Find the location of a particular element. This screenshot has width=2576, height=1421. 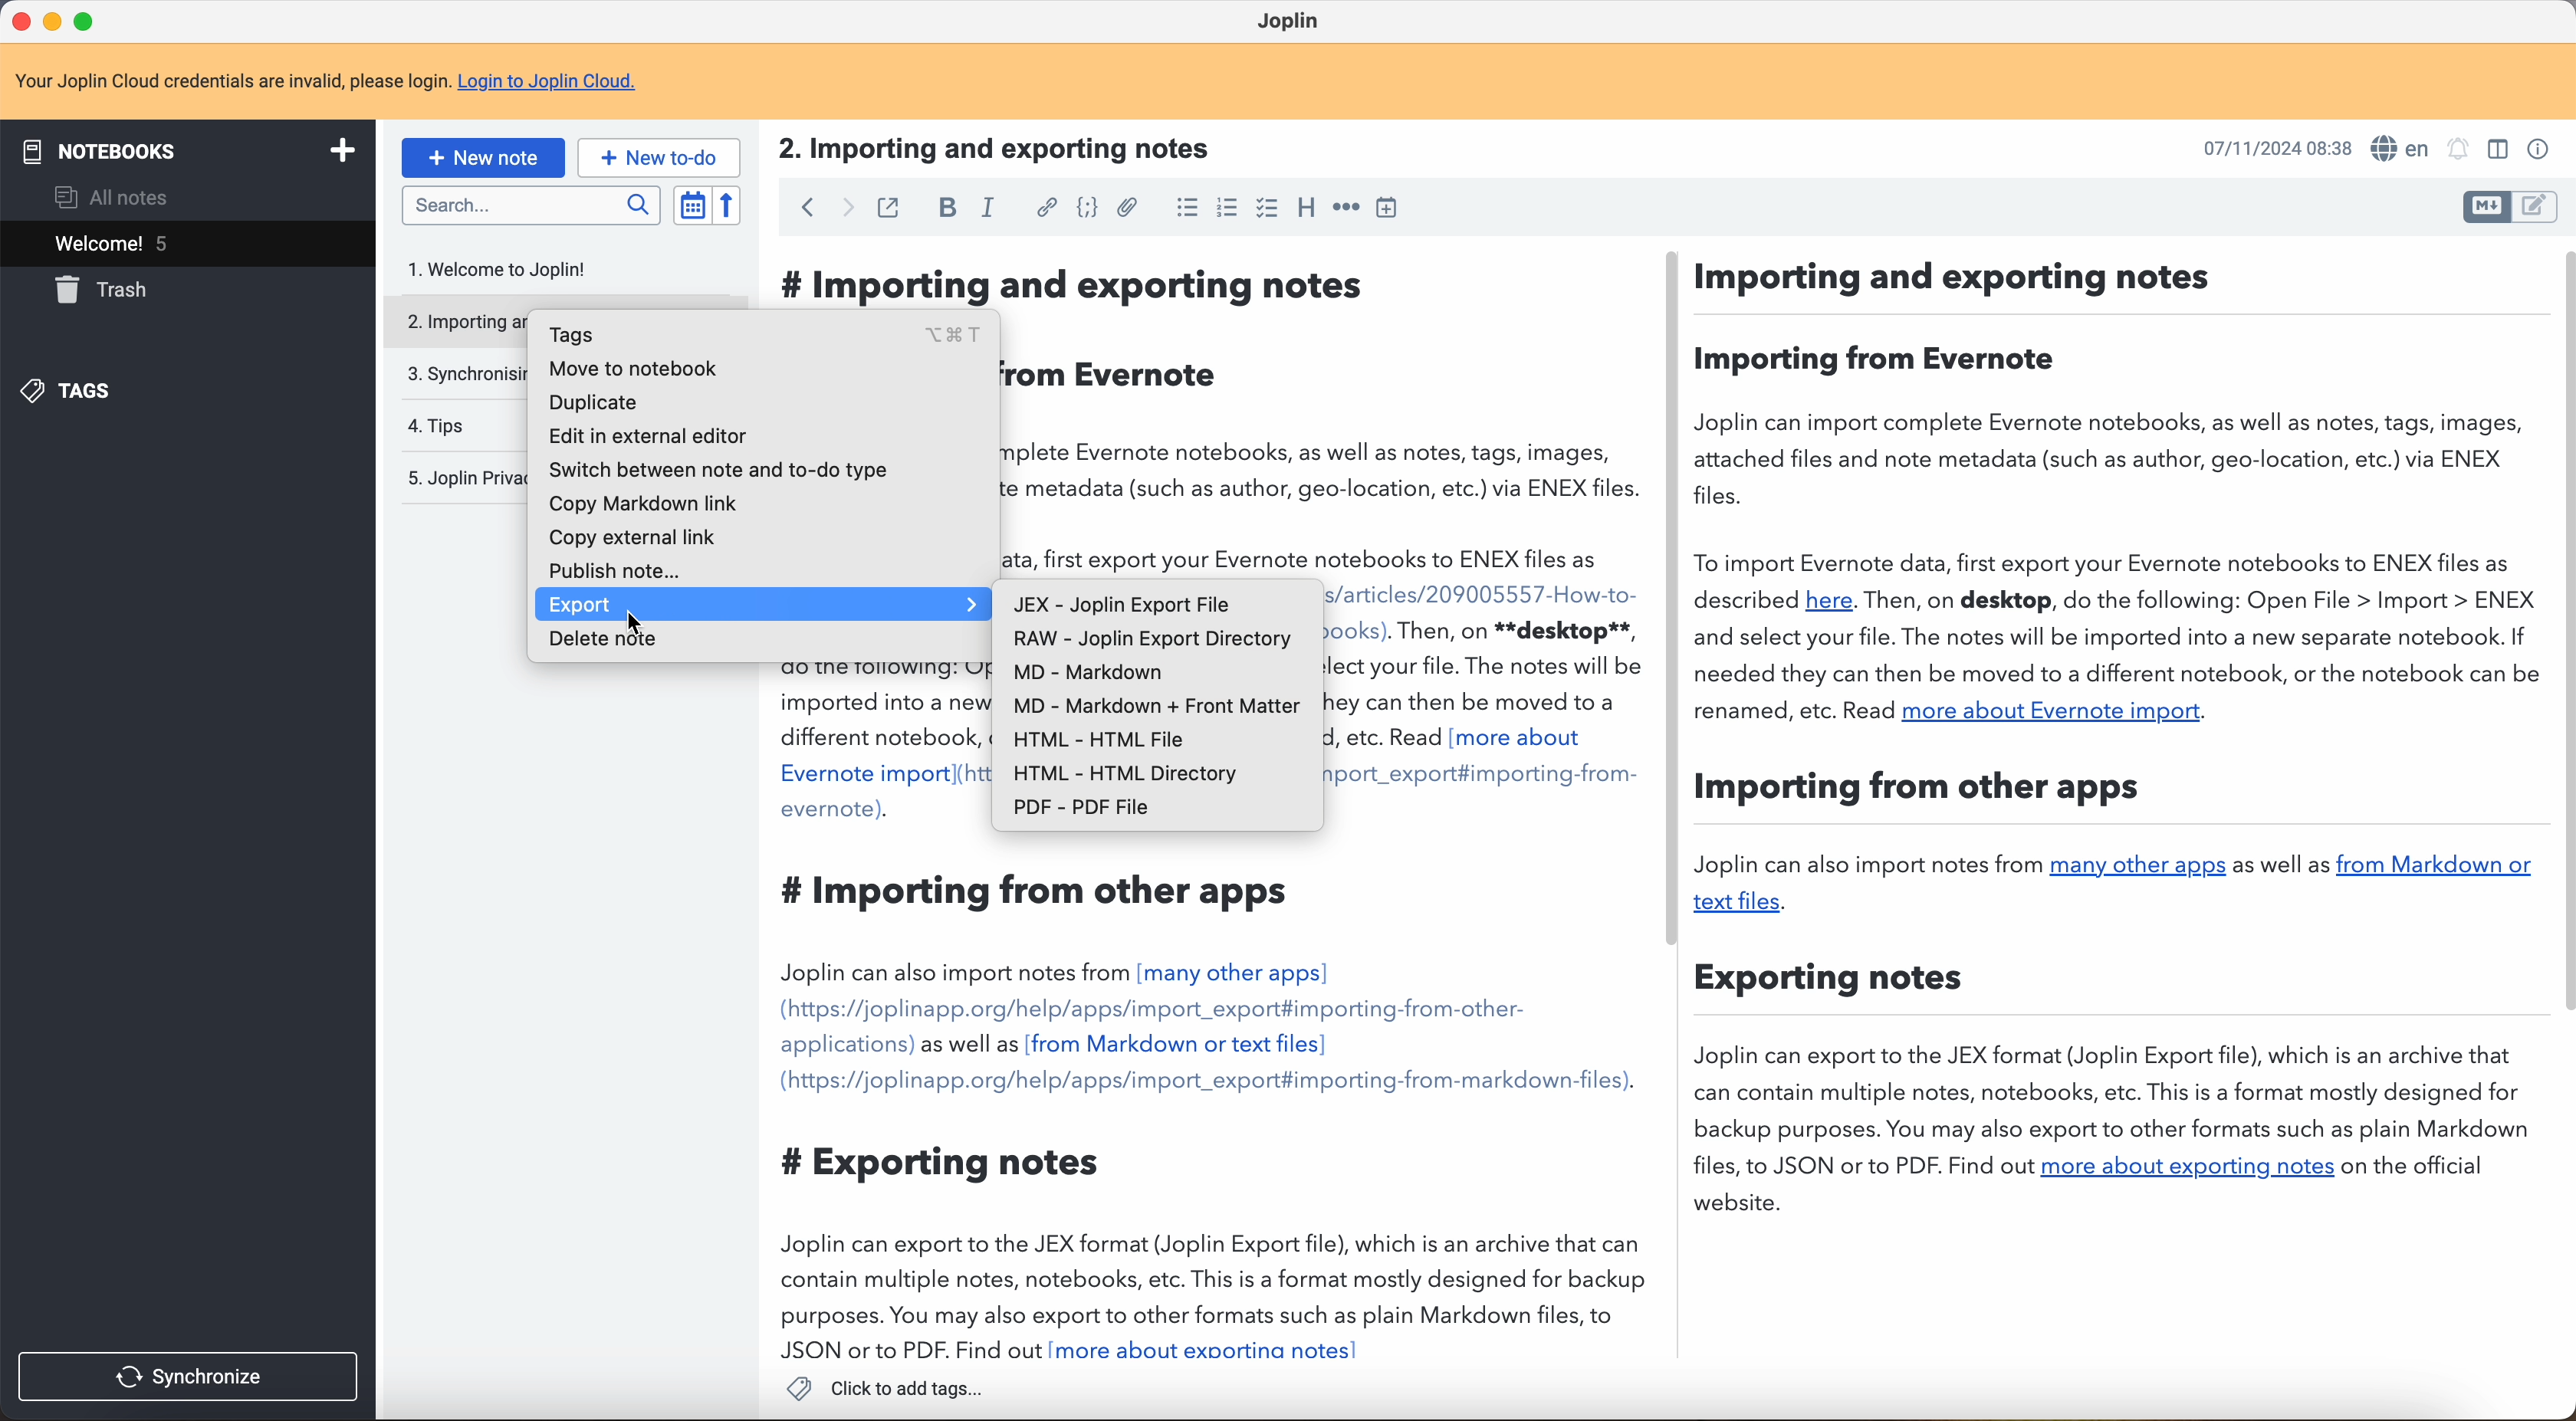

checkbox is located at coordinates (1267, 207).